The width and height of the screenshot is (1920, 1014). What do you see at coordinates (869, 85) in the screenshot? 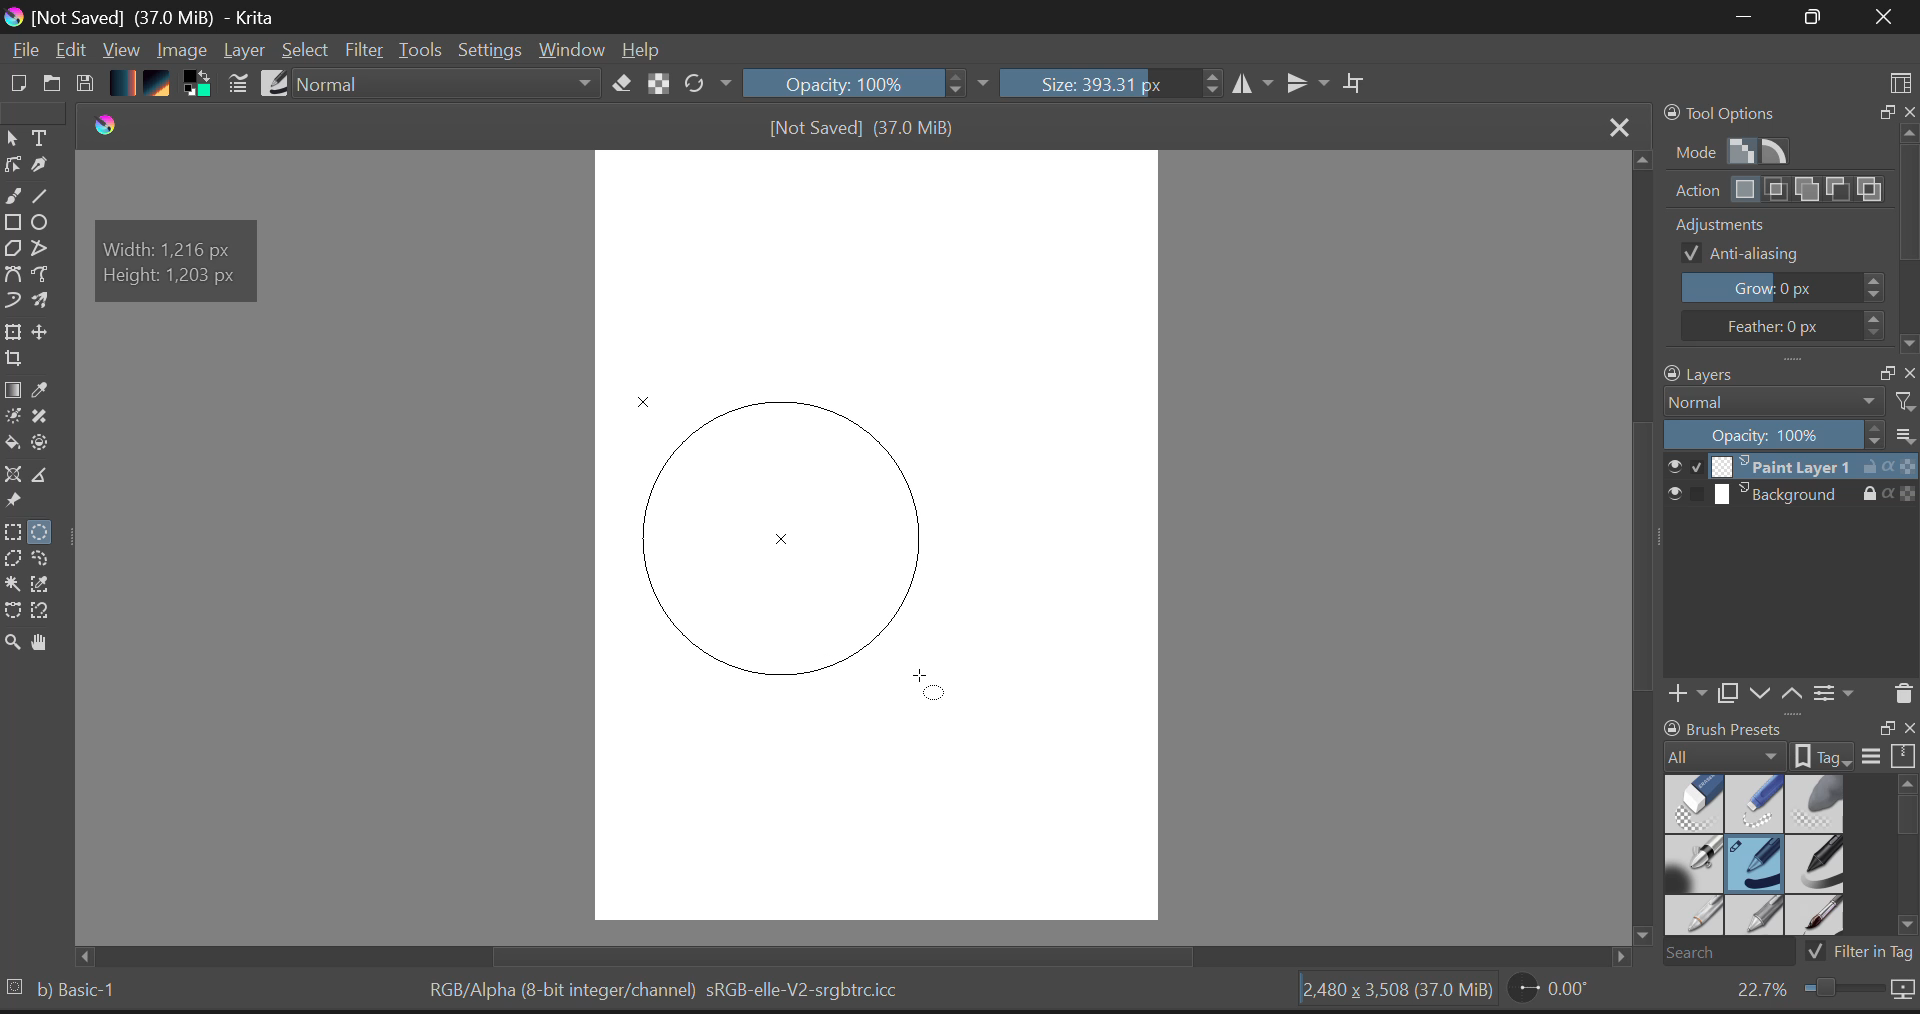
I see `Opacity` at bounding box center [869, 85].